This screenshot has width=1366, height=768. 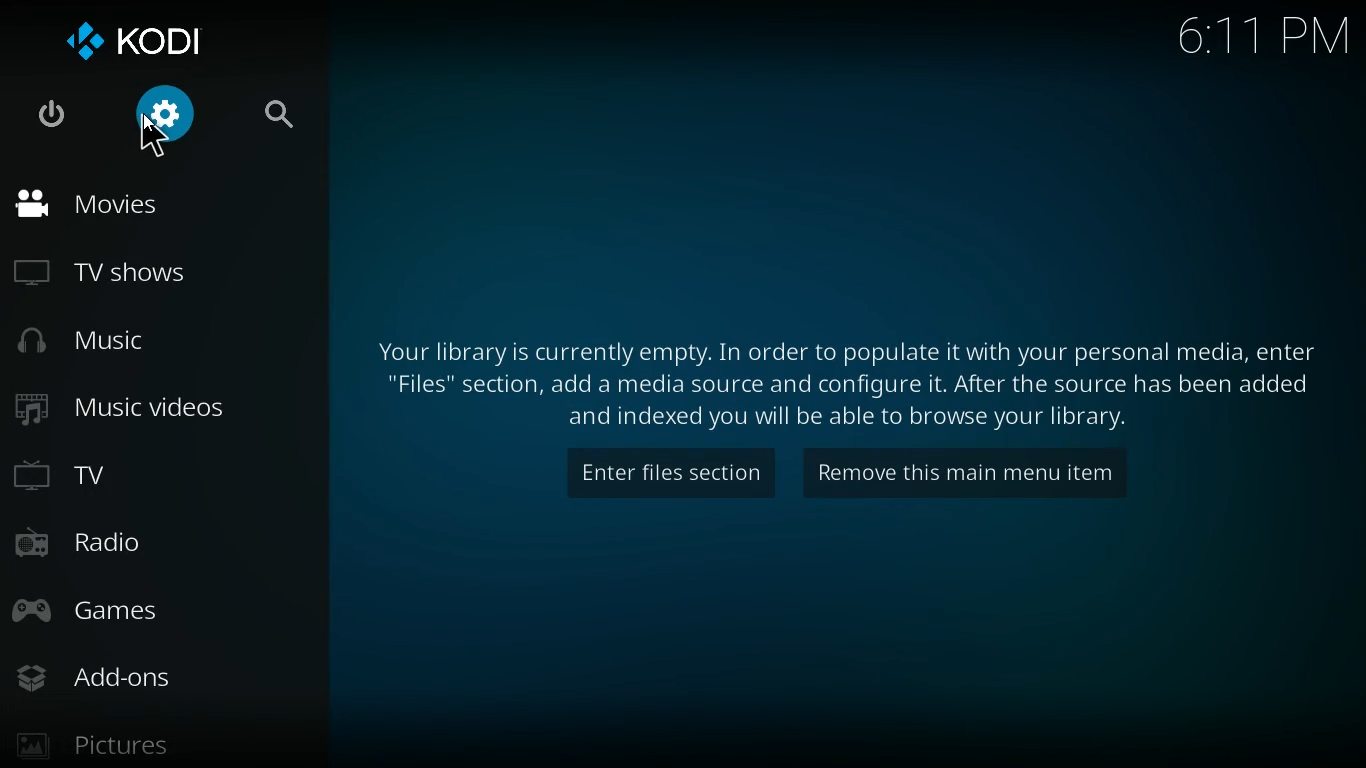 What do you see at coordinates (156, 205) in the screenshot?
I see `movies` at bounding box center [156, 205].